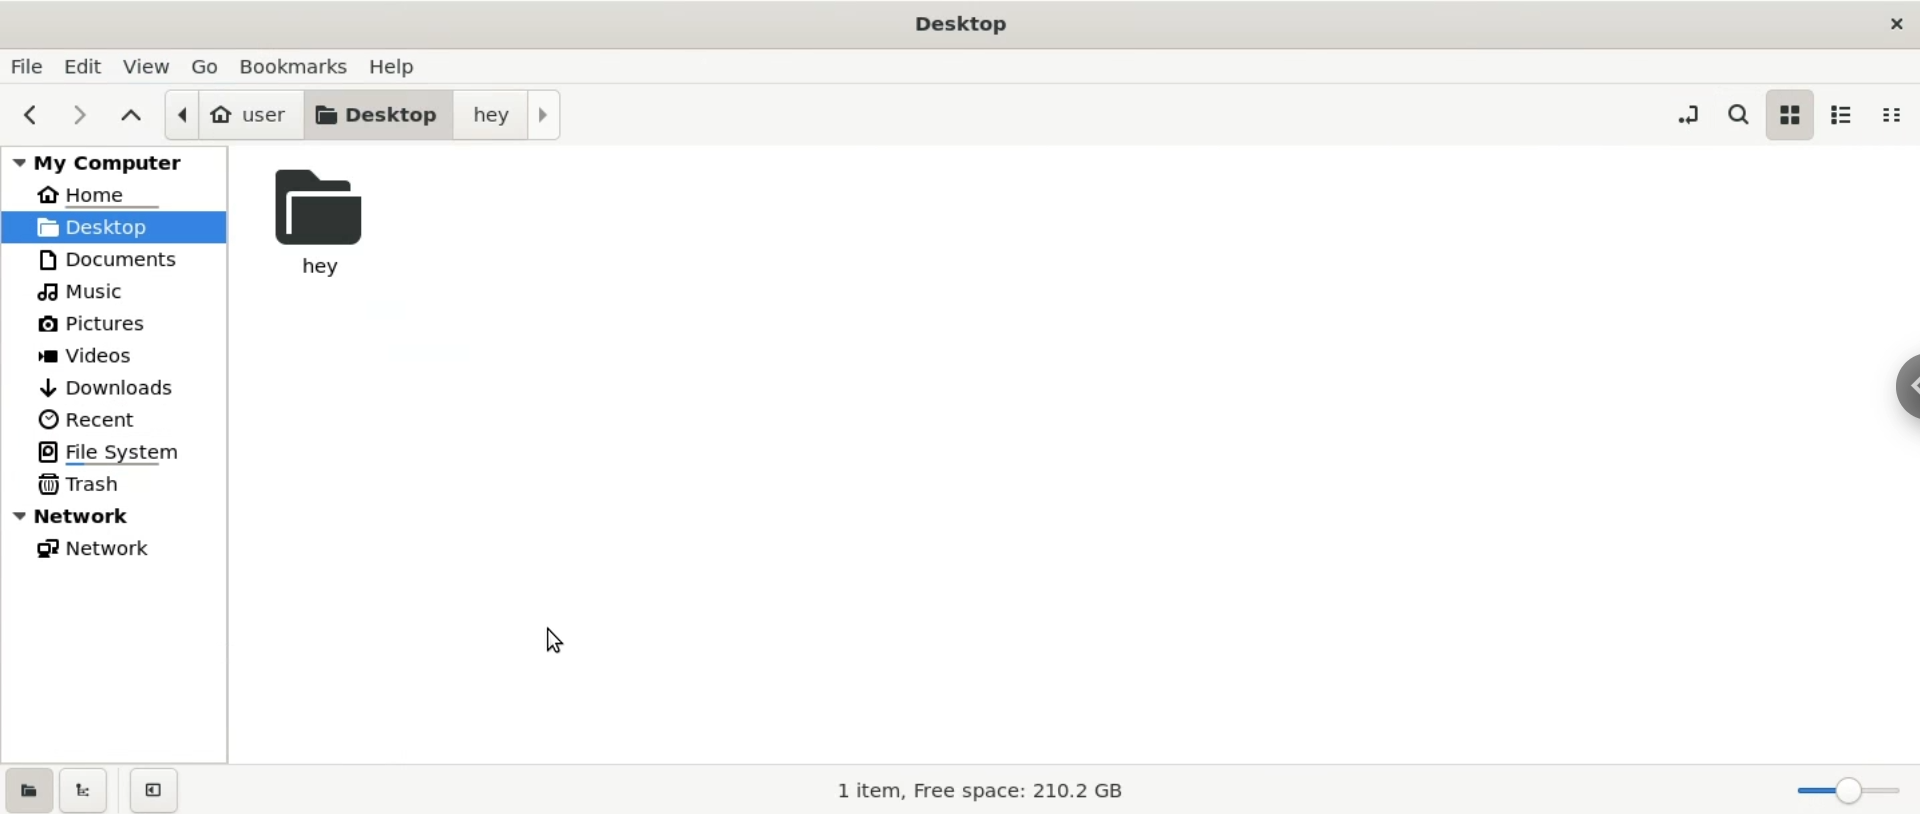 The height and width of the screenshot is (814, 1920). What do you see at coordinates (1688, 111) in the screenshot?
I see `toggle location entry` at bounding box center [1688, 111].